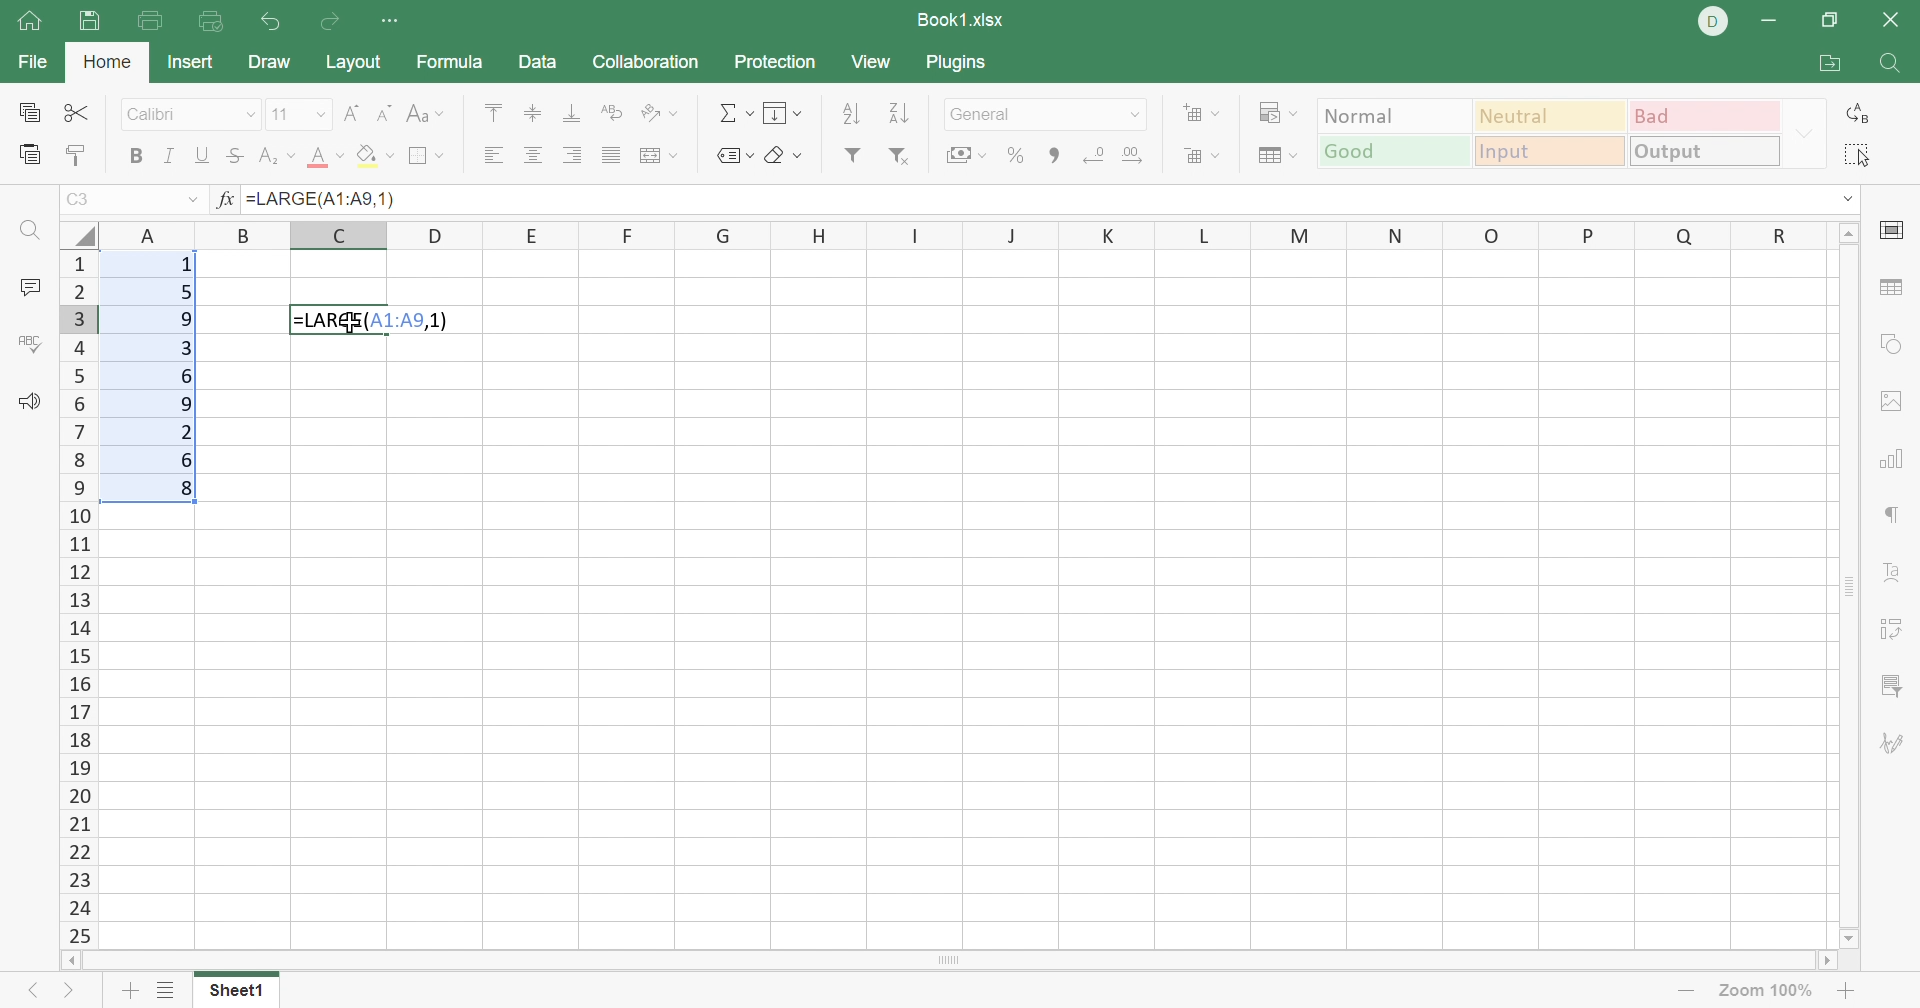 This screenshot has height=1008, width=1920. I want to click on Customize quick access toolabr, so click(393, 22).